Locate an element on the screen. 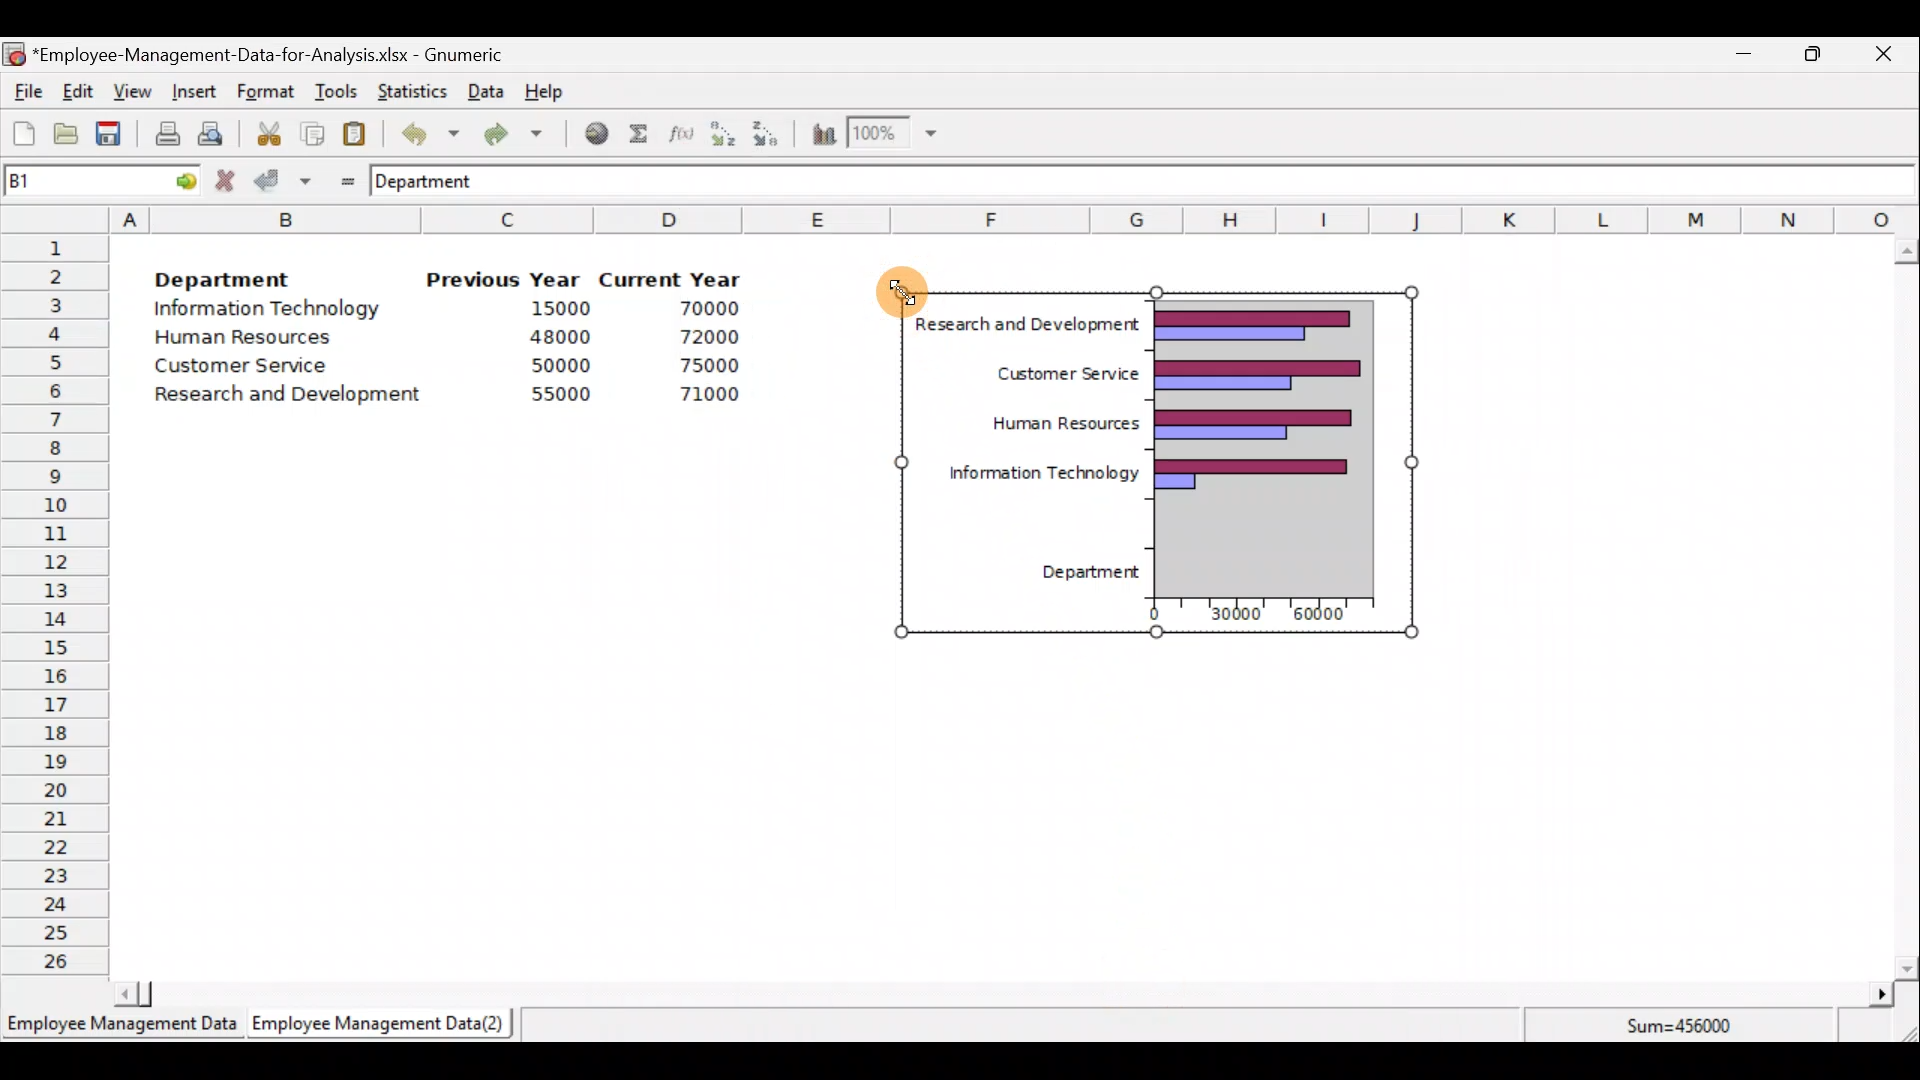  Create a new workbook is located at coordinates (24, 133).